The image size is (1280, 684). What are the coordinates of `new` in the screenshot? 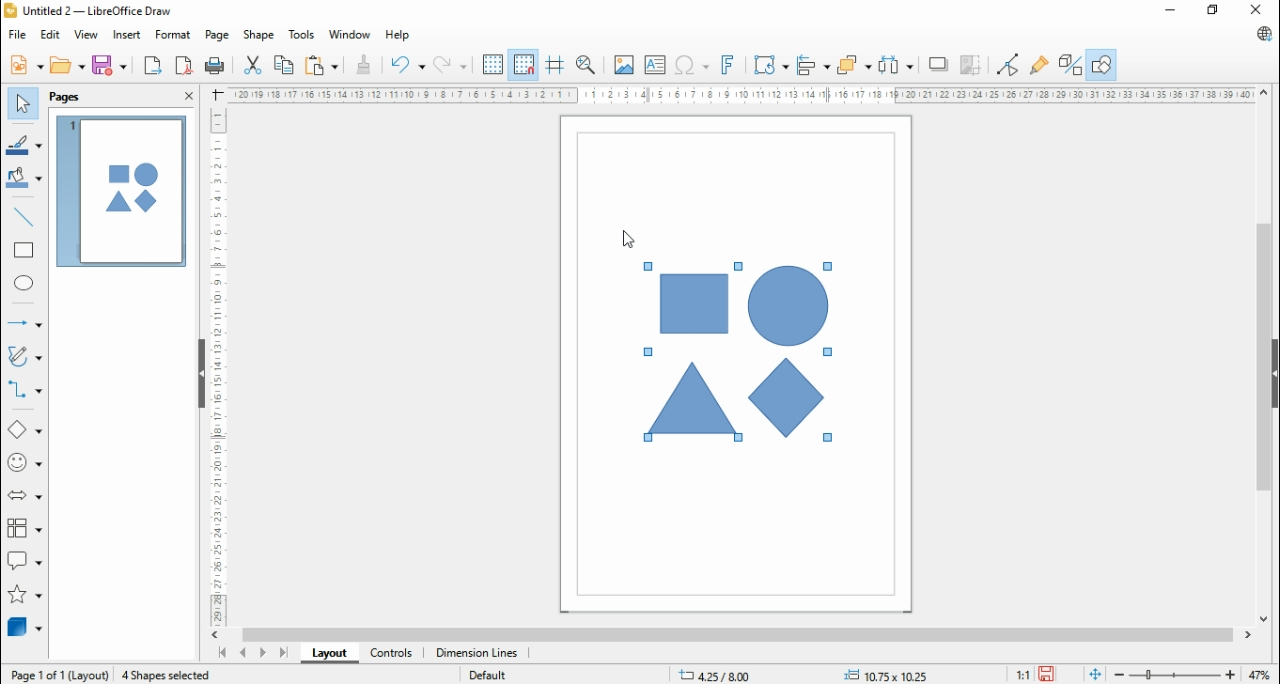 It's located at (27, 65).